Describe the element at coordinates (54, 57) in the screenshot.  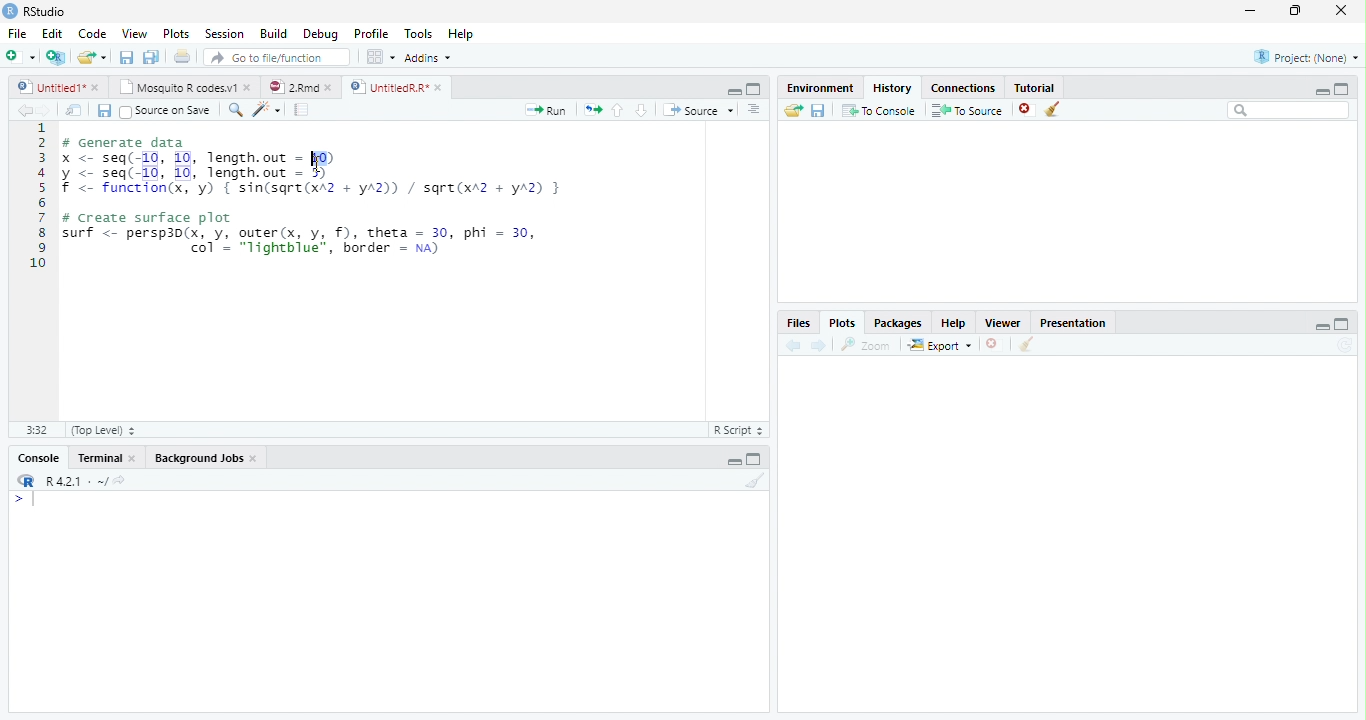
I see `Create a project` at that location.